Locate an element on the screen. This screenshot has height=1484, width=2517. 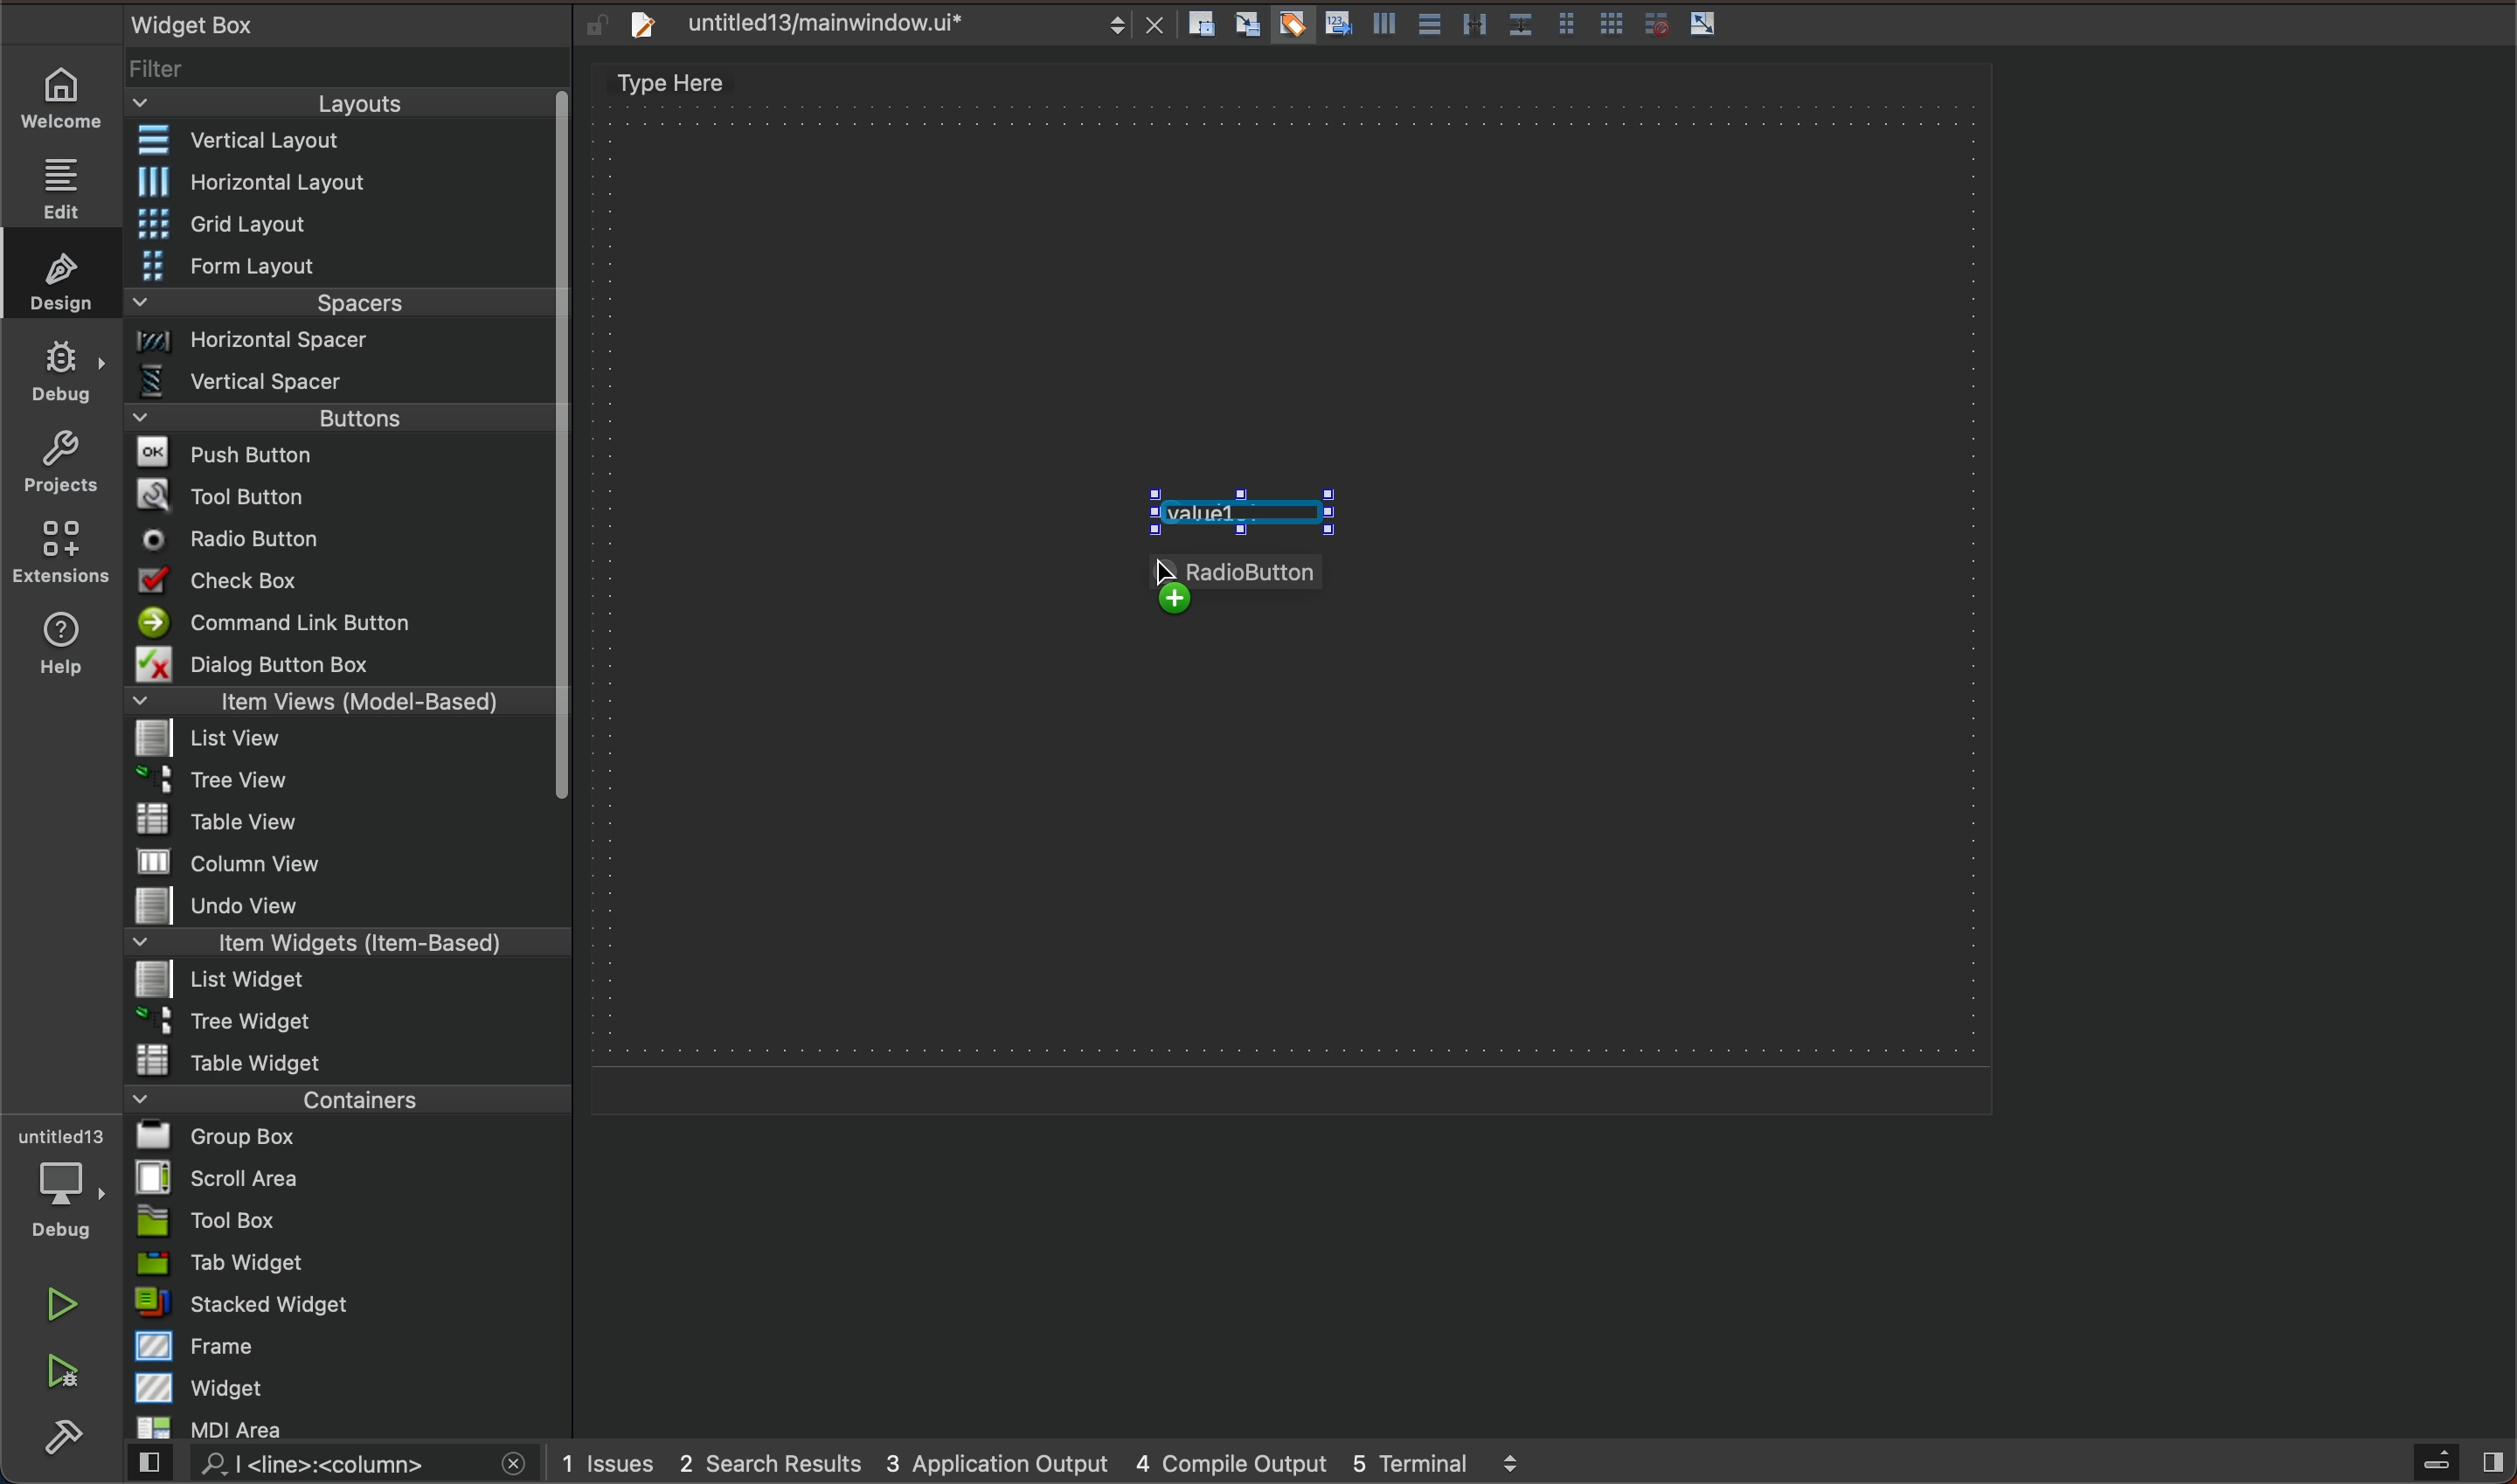
 is located at coordinates (336, 786).